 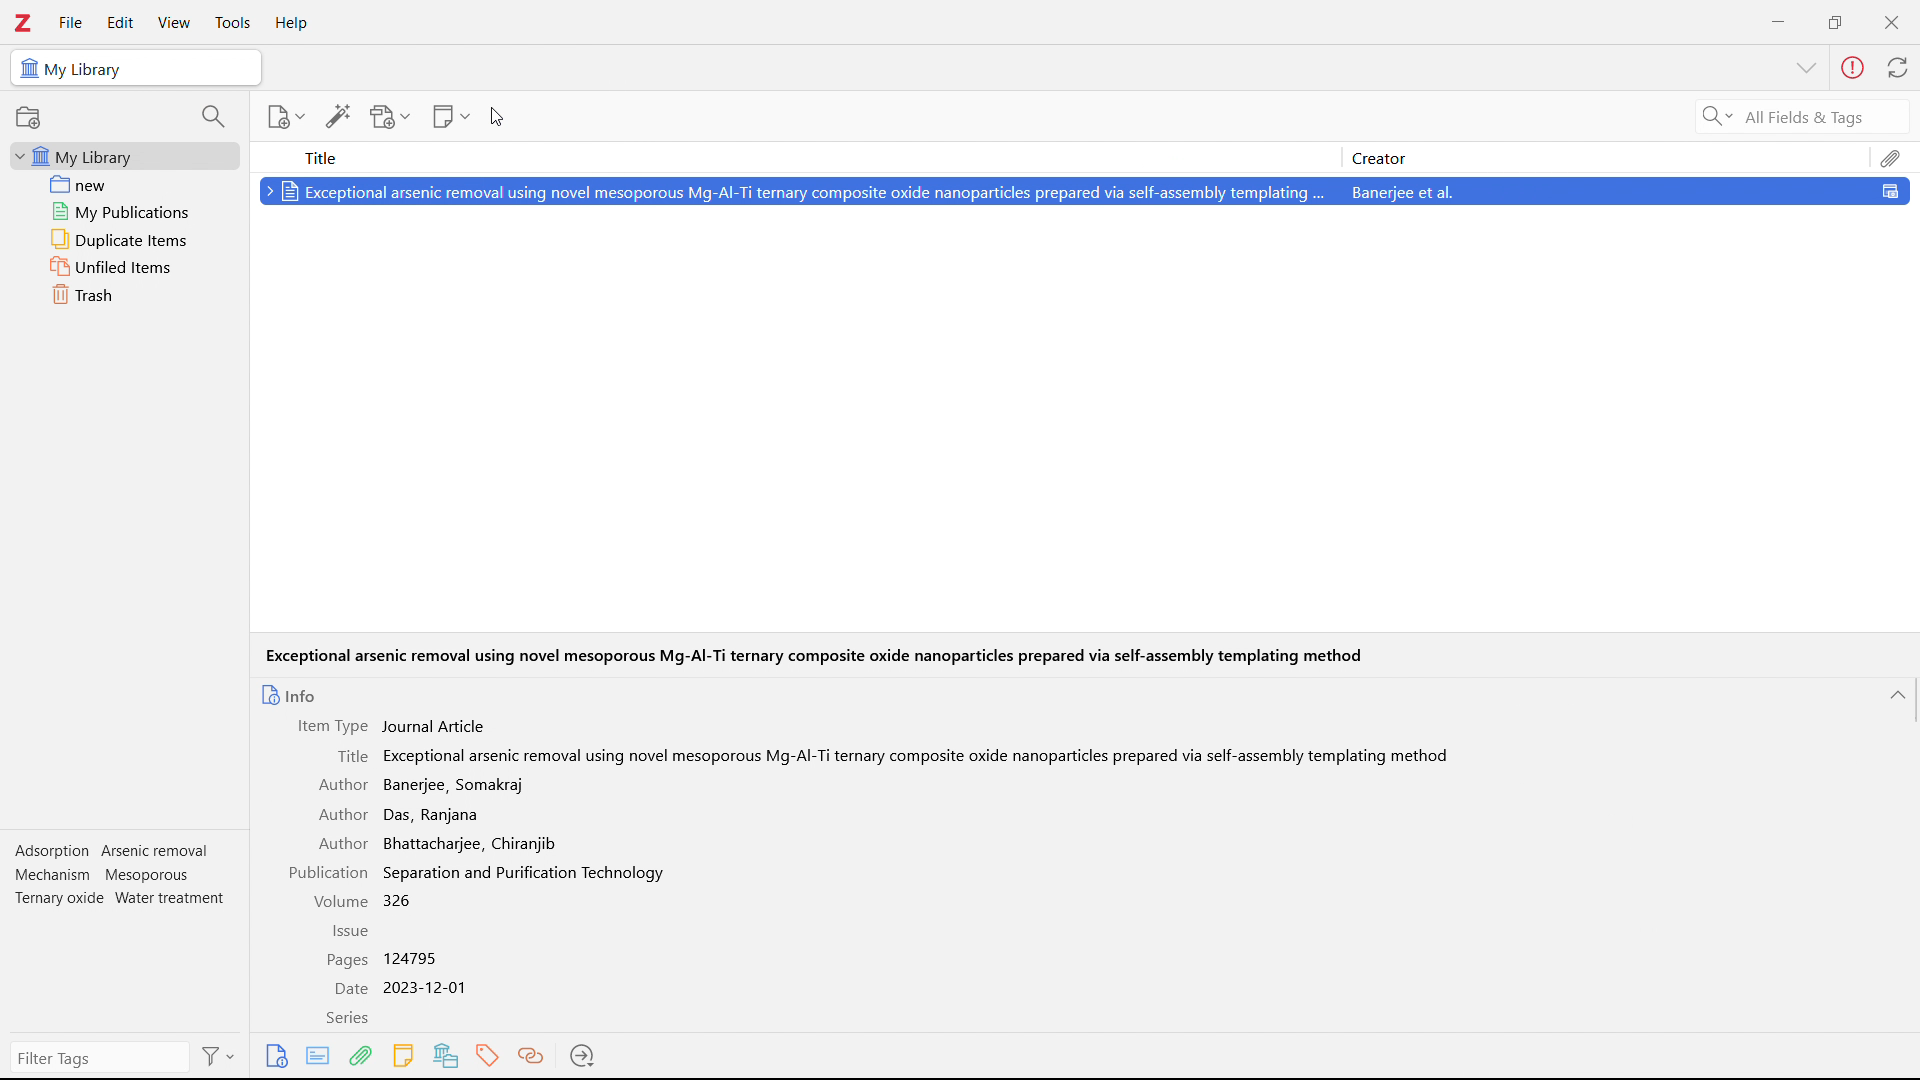 I want to click on Author, so click(x=341, y=815).